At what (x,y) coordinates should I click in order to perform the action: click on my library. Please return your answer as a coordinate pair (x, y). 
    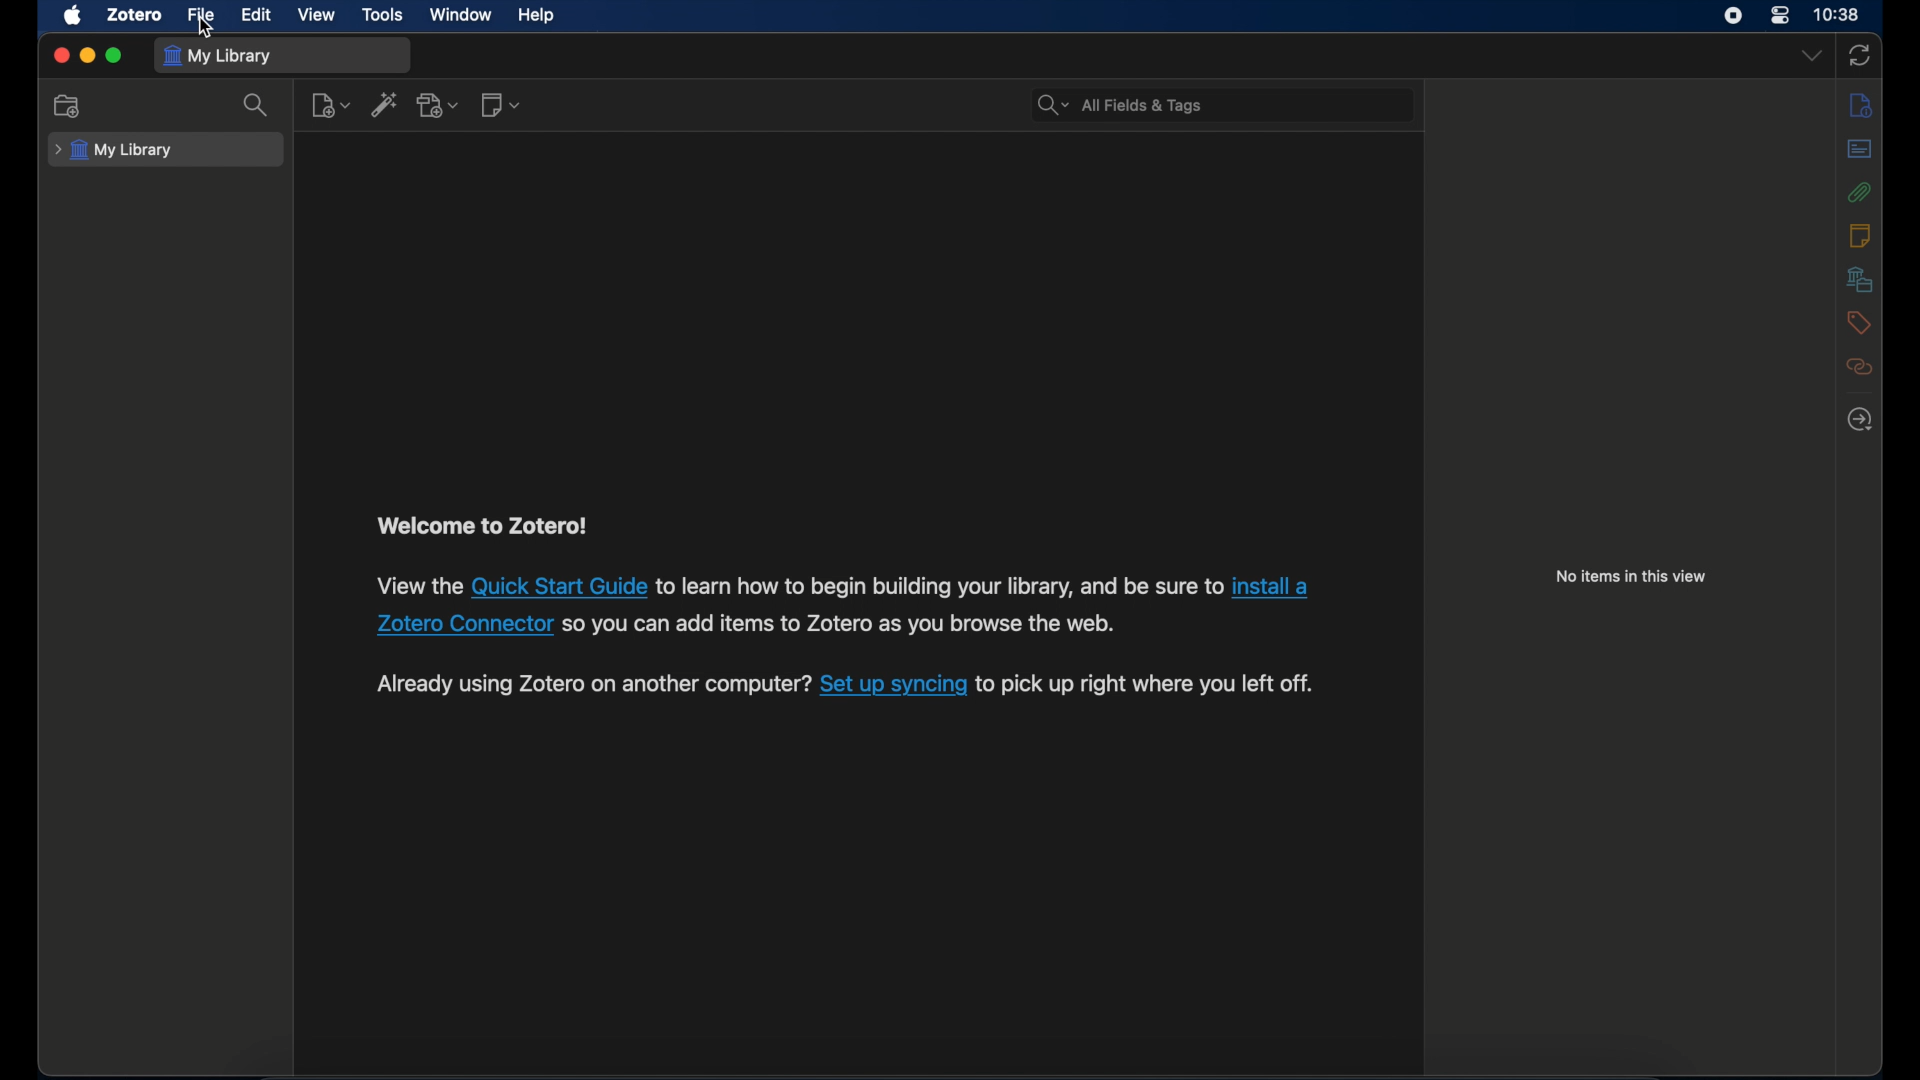
    Looking at the image, I should click on (114, 151).